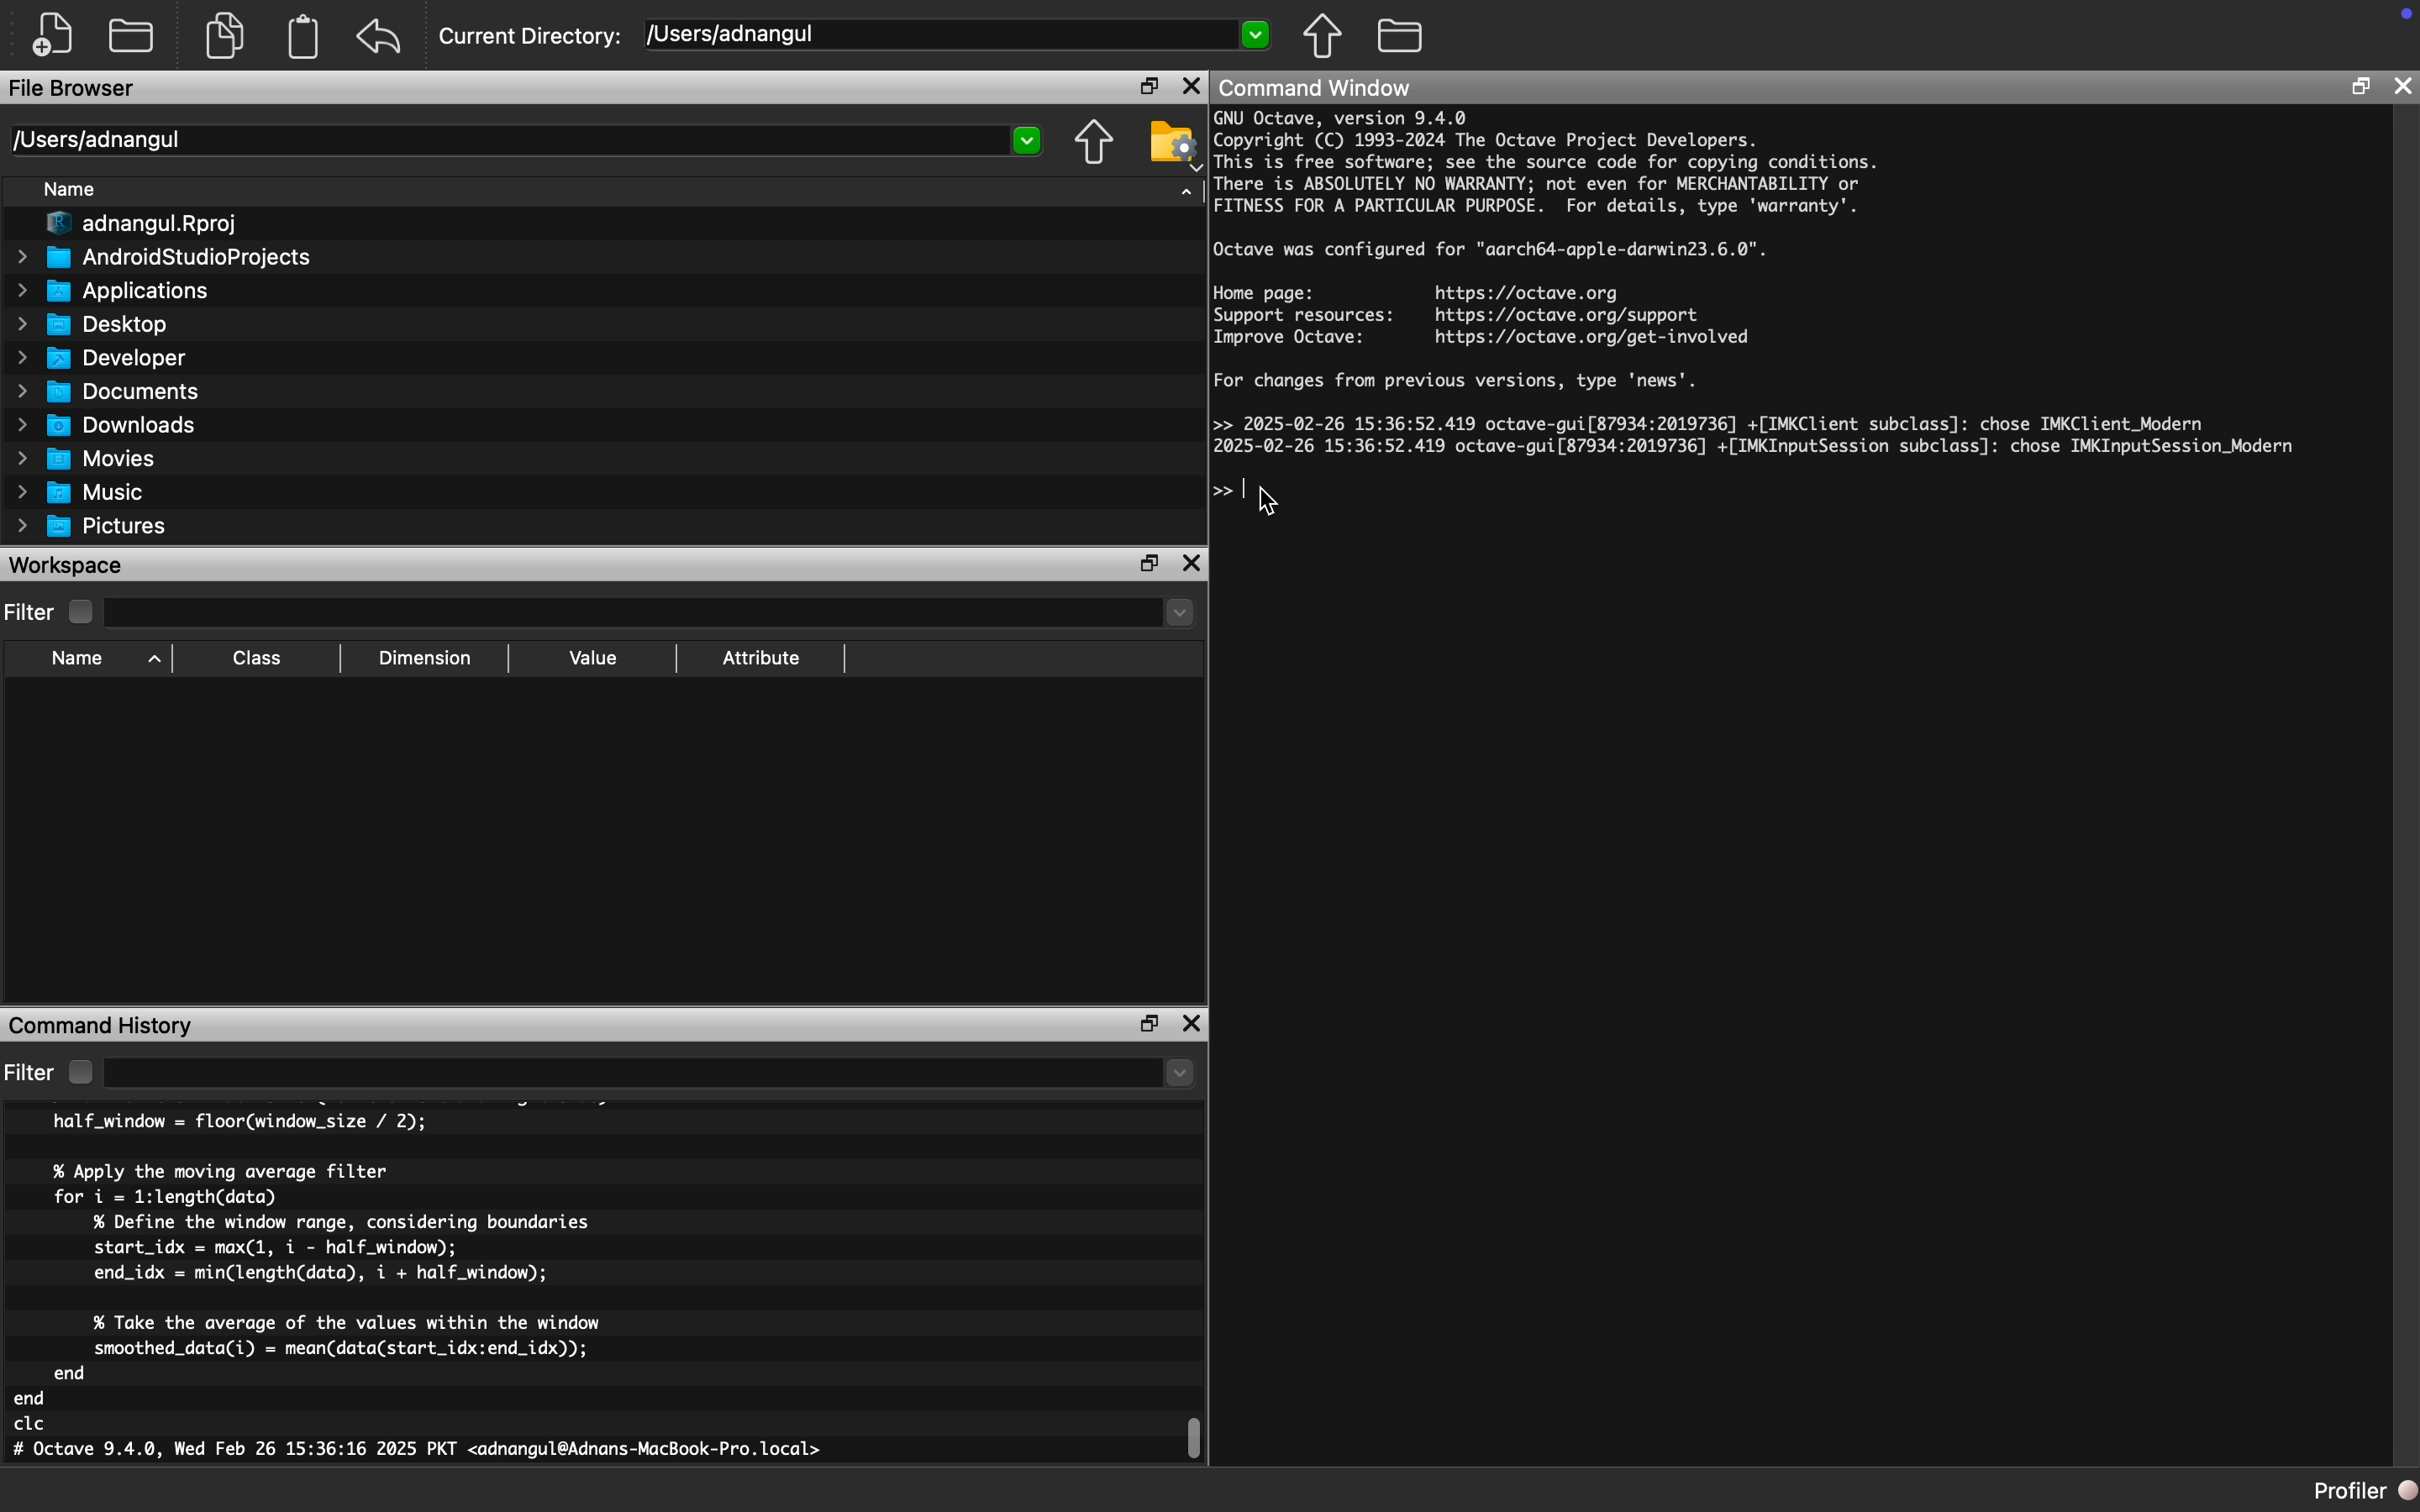 The width and height of the screenshot is (2420, 1512). Describe the element at coordinates (1272, 500) in the screenshot. I see `Cursor` at that location.